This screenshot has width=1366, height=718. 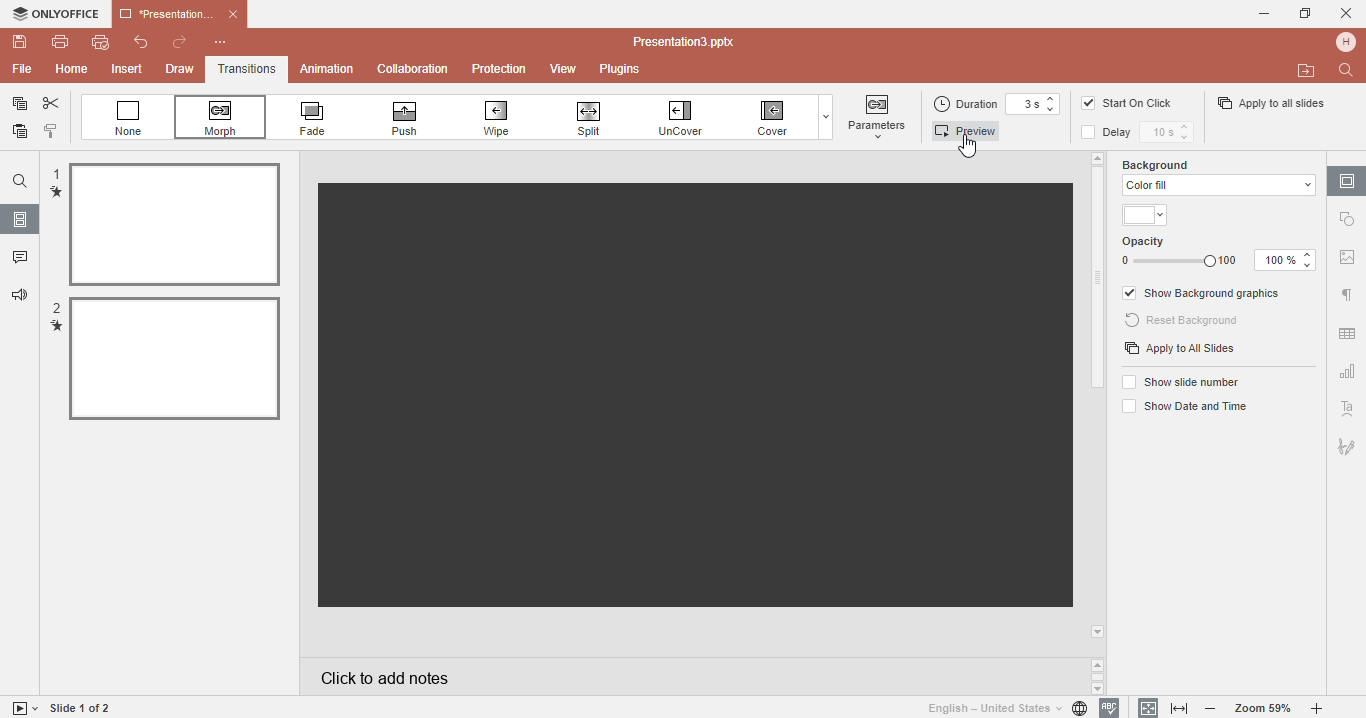 I want to click on Text art setting, so click(x=1347, y=408).